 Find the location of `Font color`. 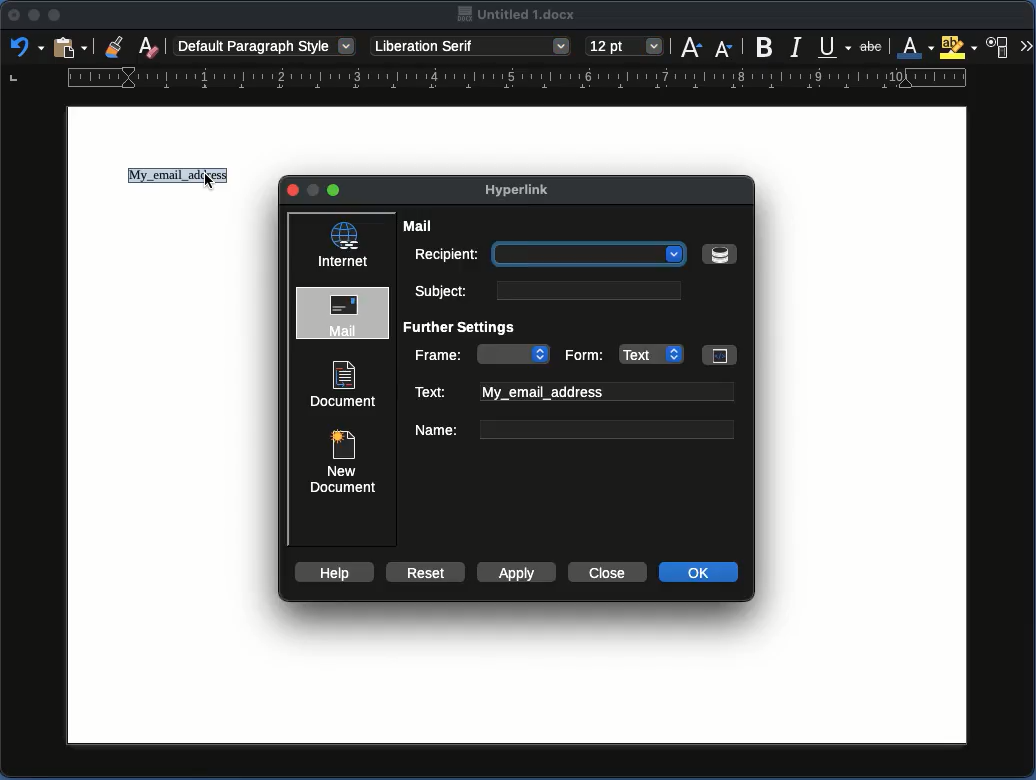

Font color is located at coordinates (912, 47).